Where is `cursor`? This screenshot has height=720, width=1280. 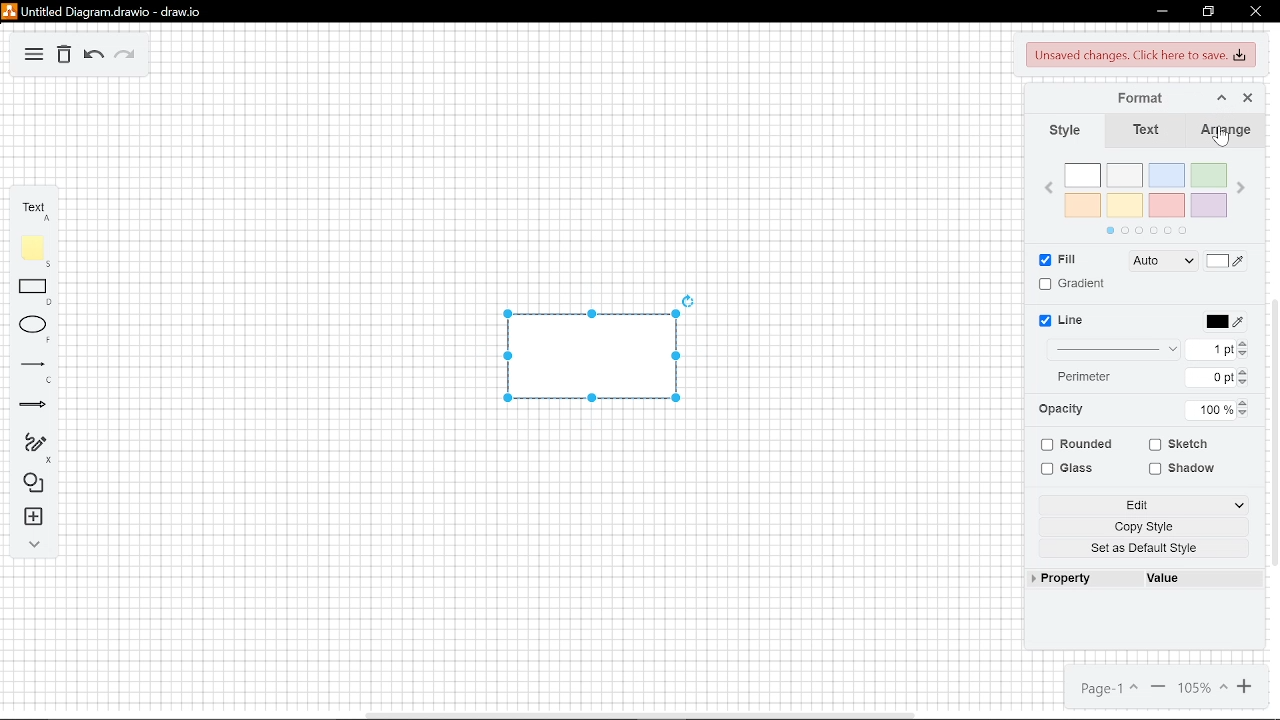 cursor is located at coordinates (1220, 142).